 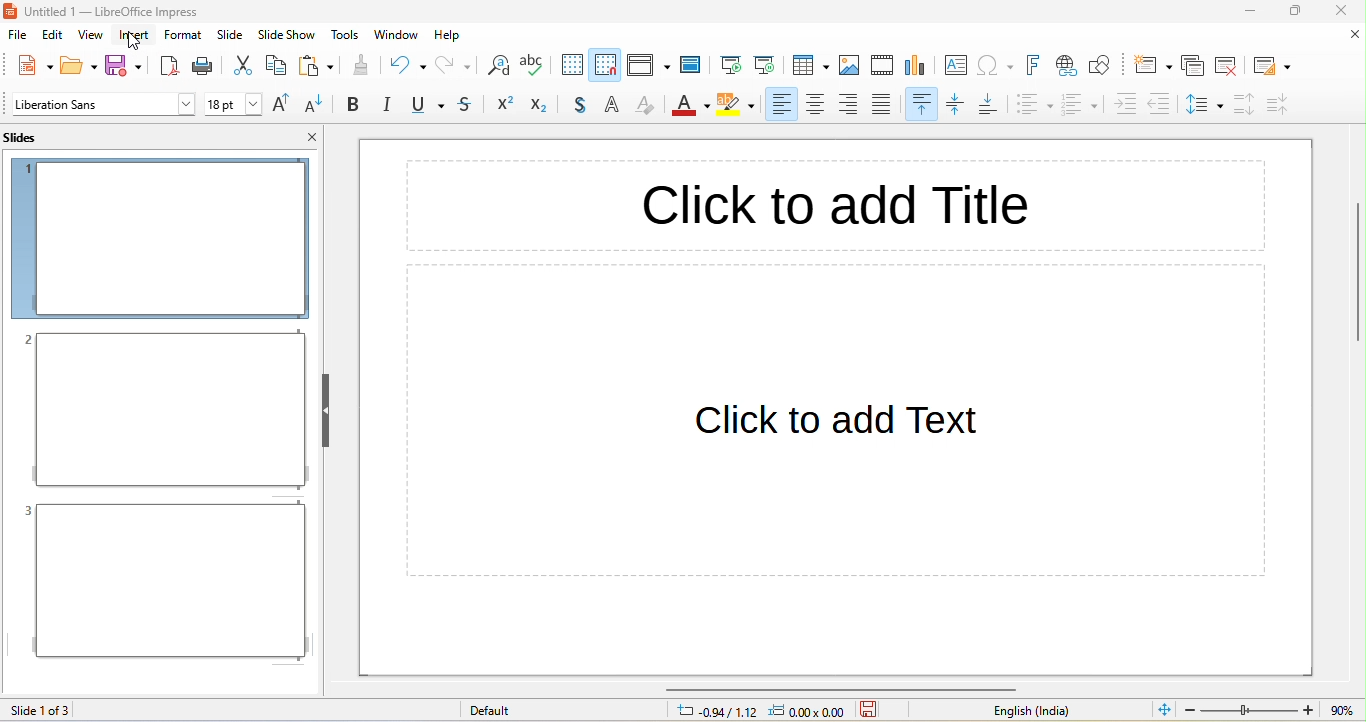 What do you see at coordinates (992, 105) in the screenshot?
I see `align bottom` at bounding box center [992, 105].